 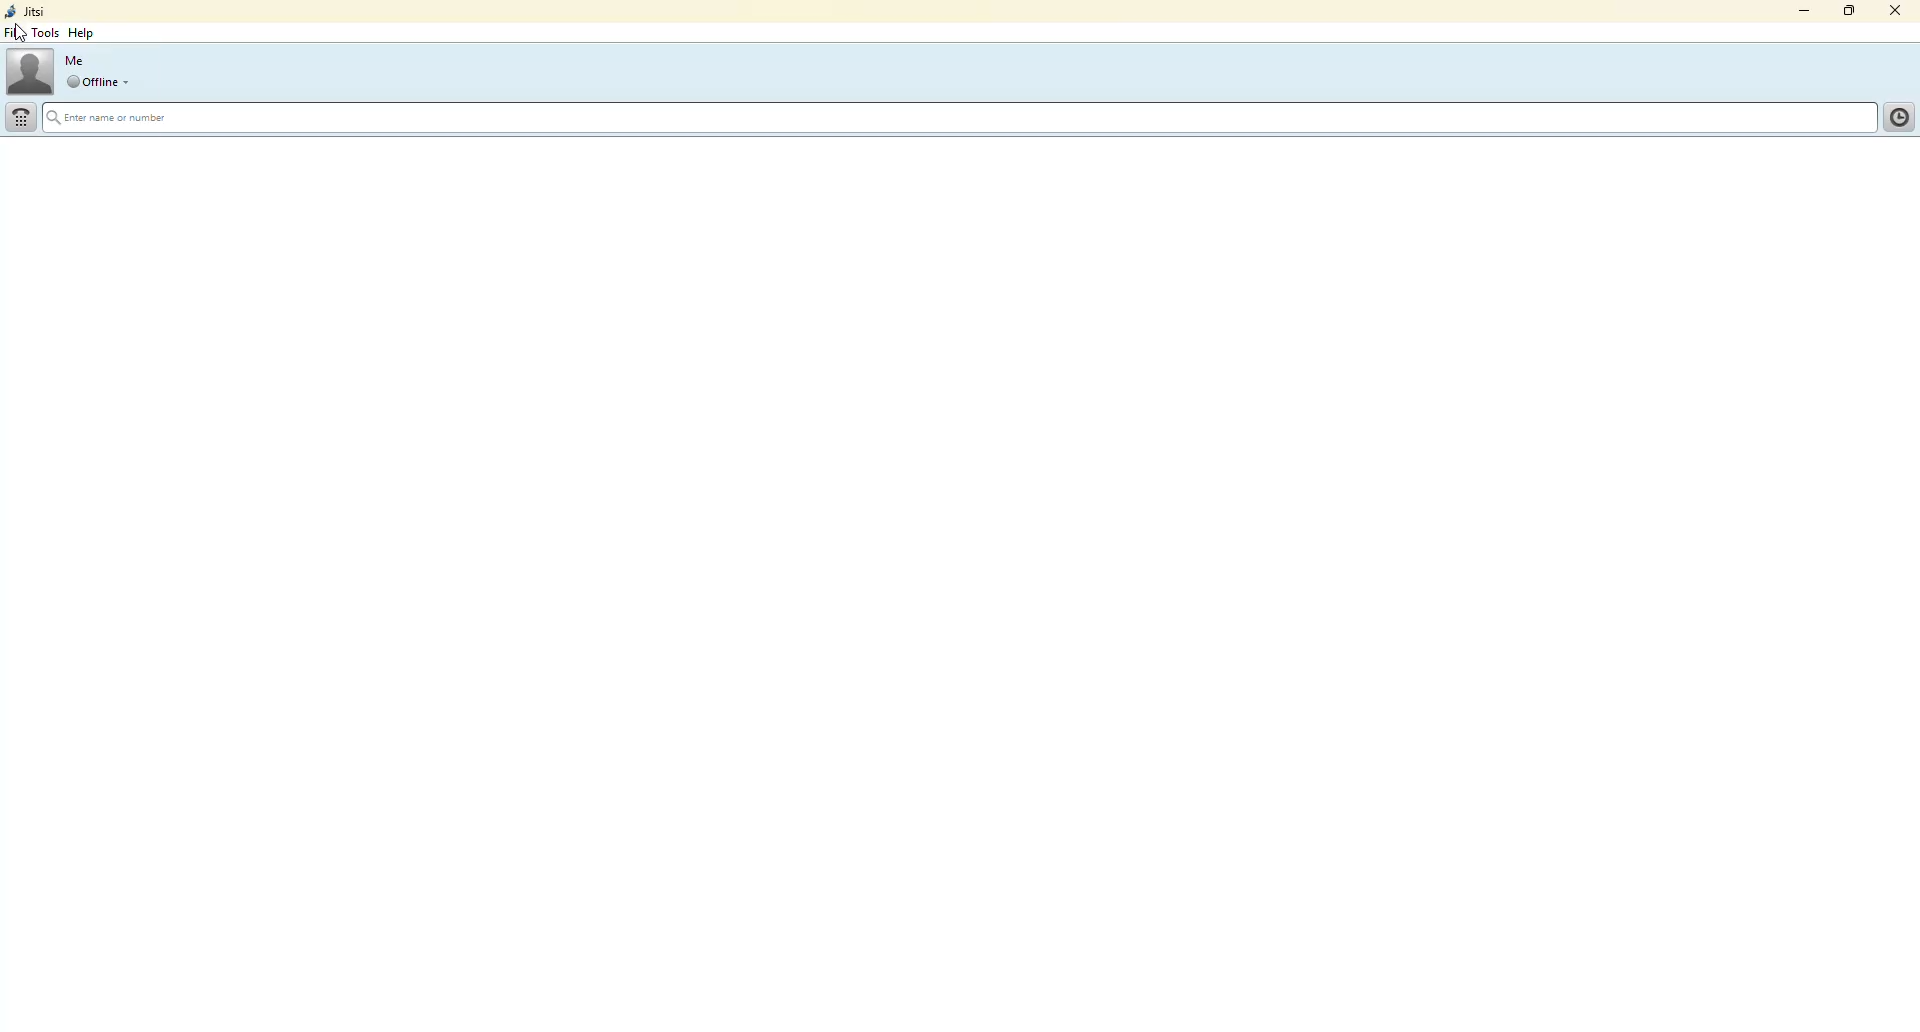 What do you see at coordinates (27, 11) in the screenshot?
I see `jitsi` at bounding box center [27, 11].